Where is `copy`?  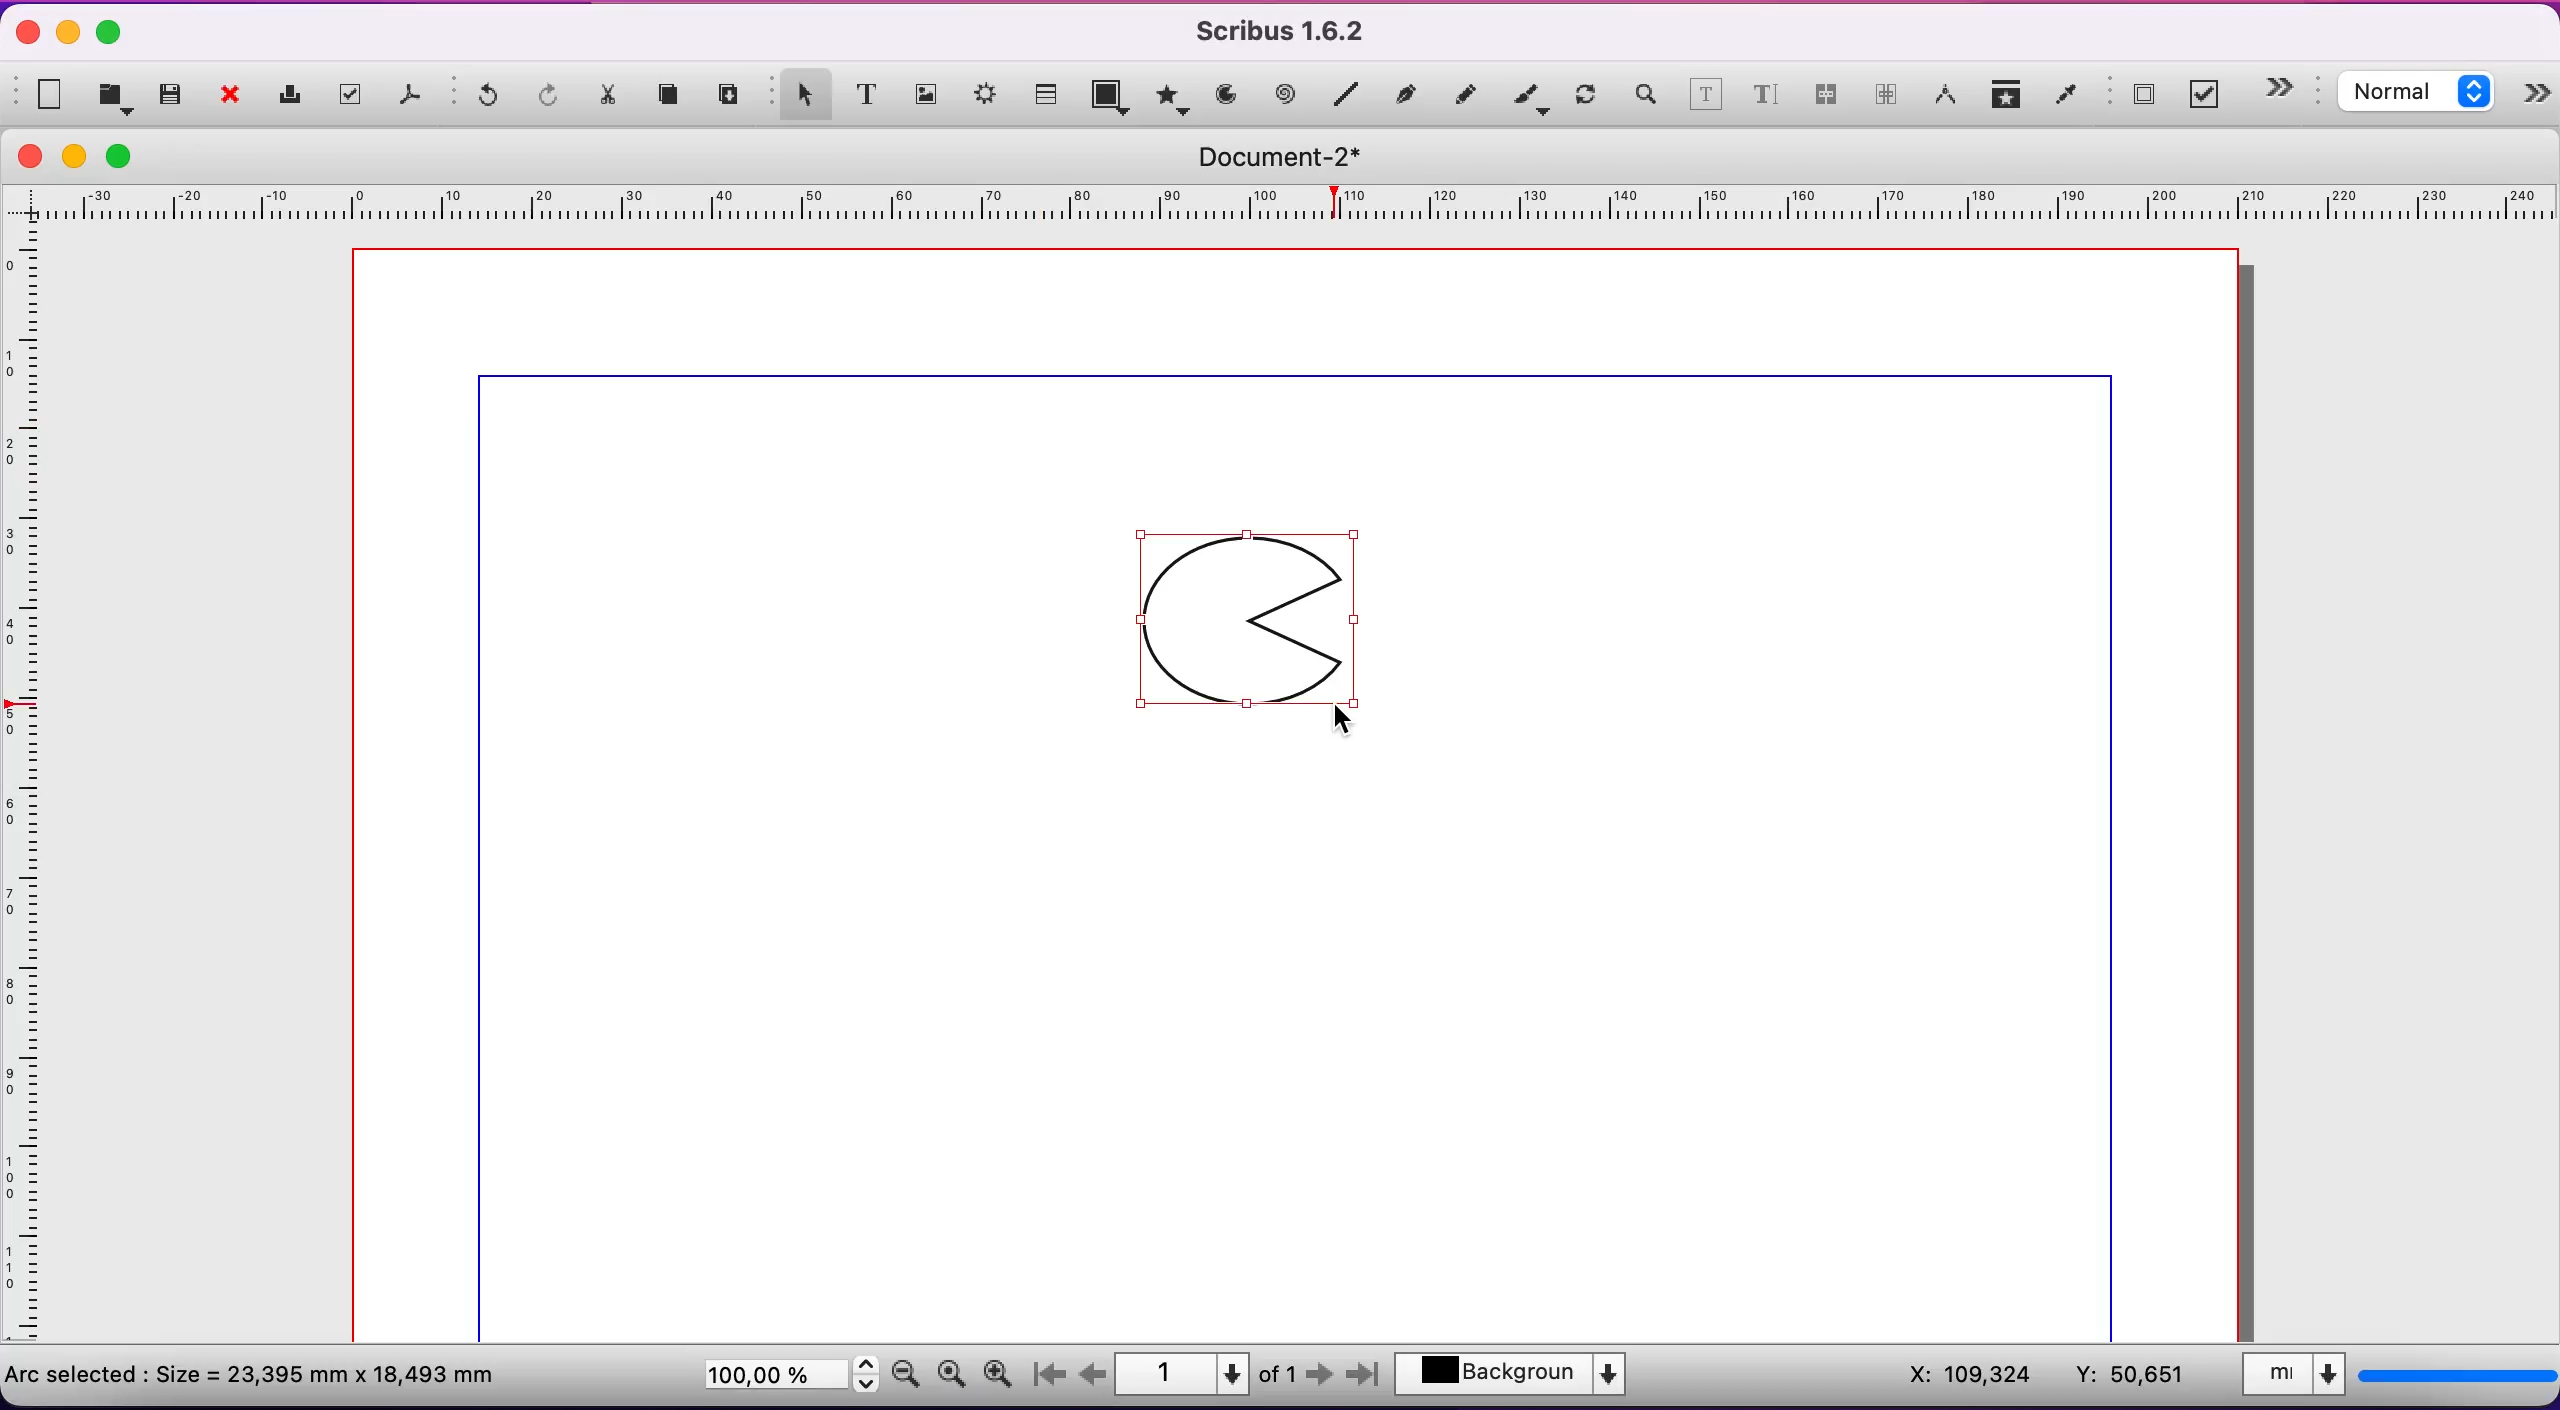 copy is located at coordinates (674, 97).